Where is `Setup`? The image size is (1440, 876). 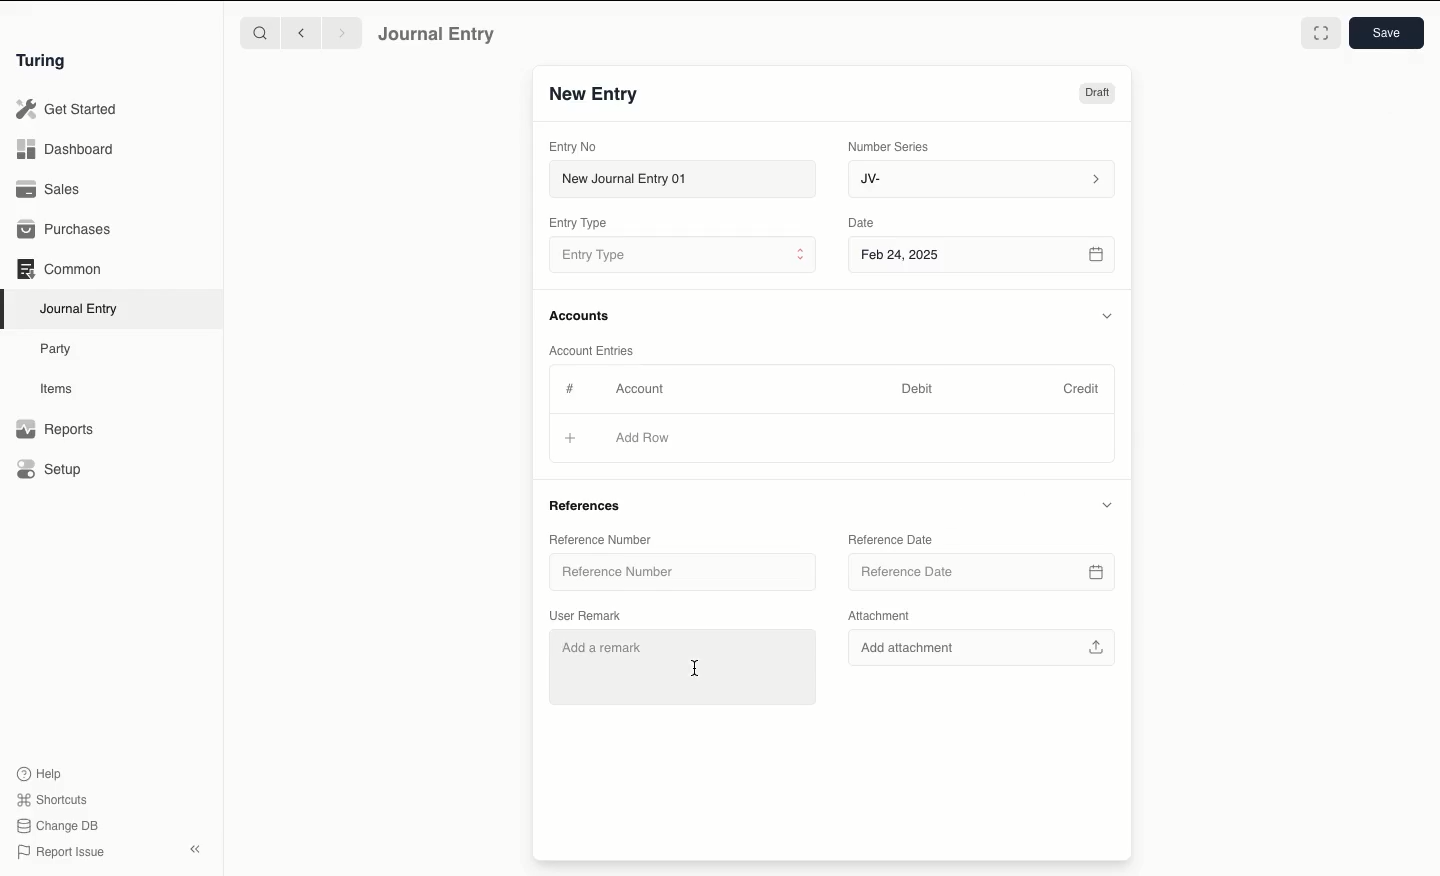
Setup is located at coordinates (50, 468).